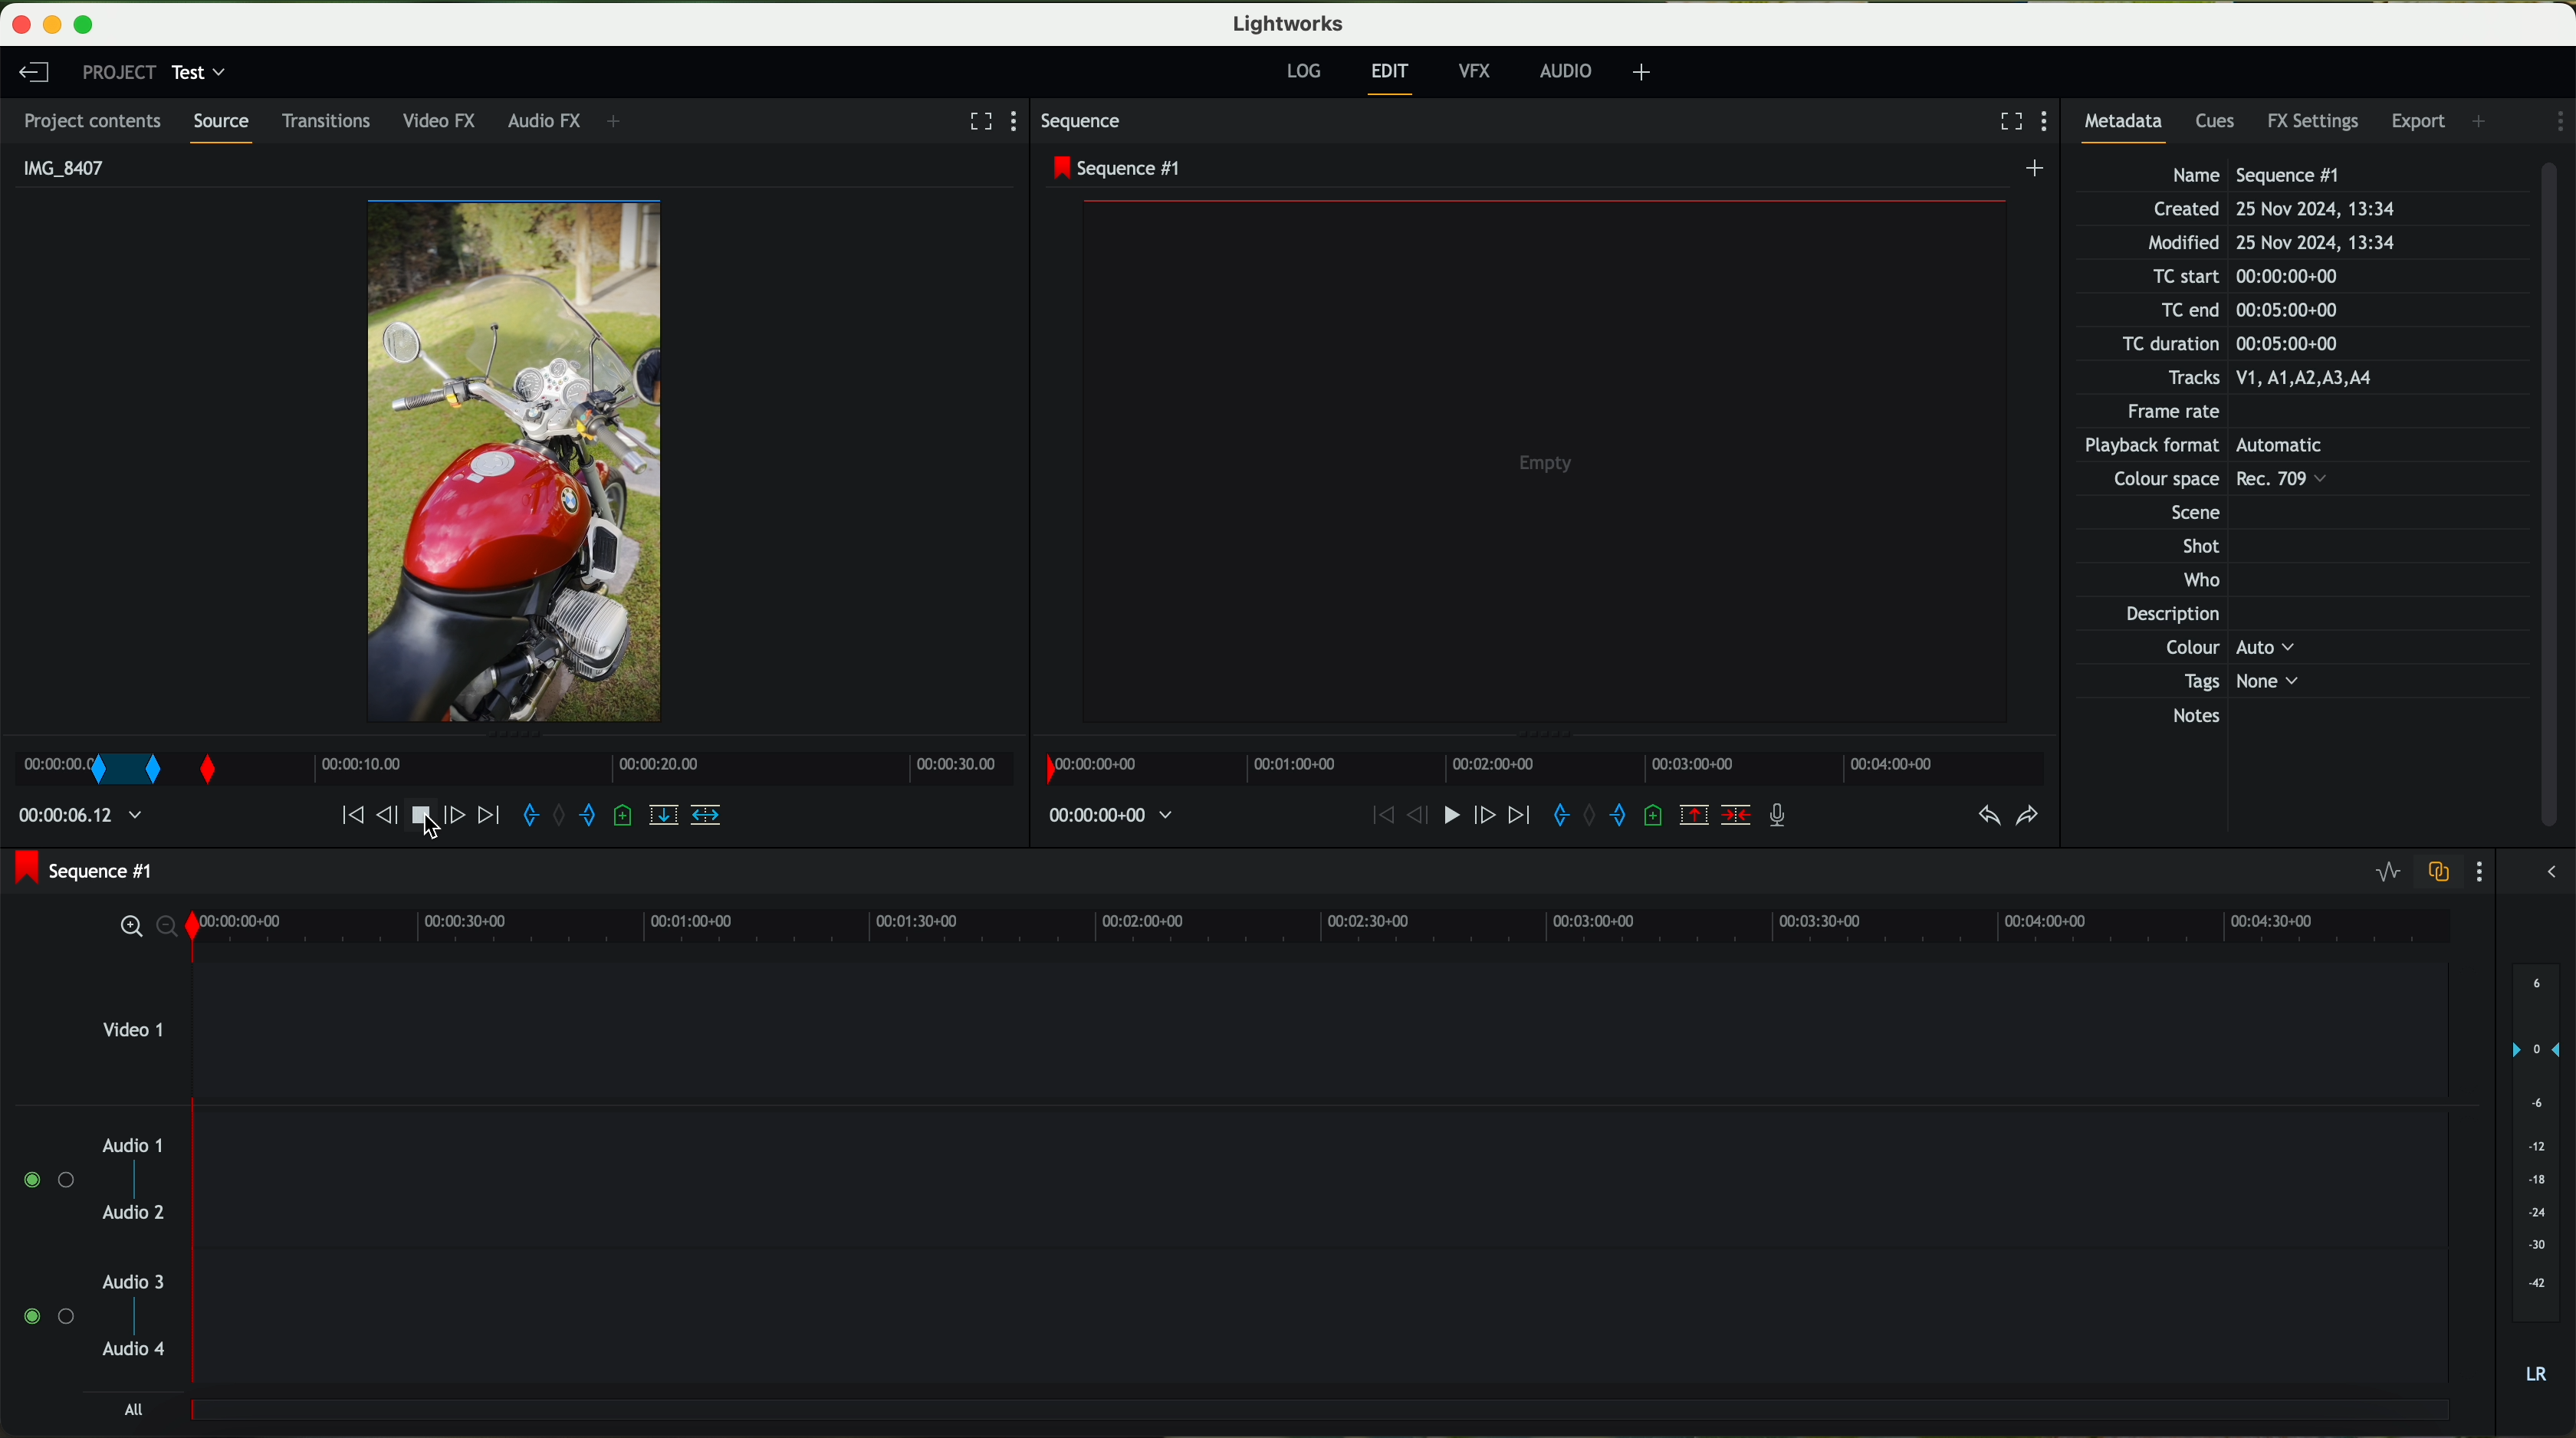  I want to click on all, so click(137, 1411).